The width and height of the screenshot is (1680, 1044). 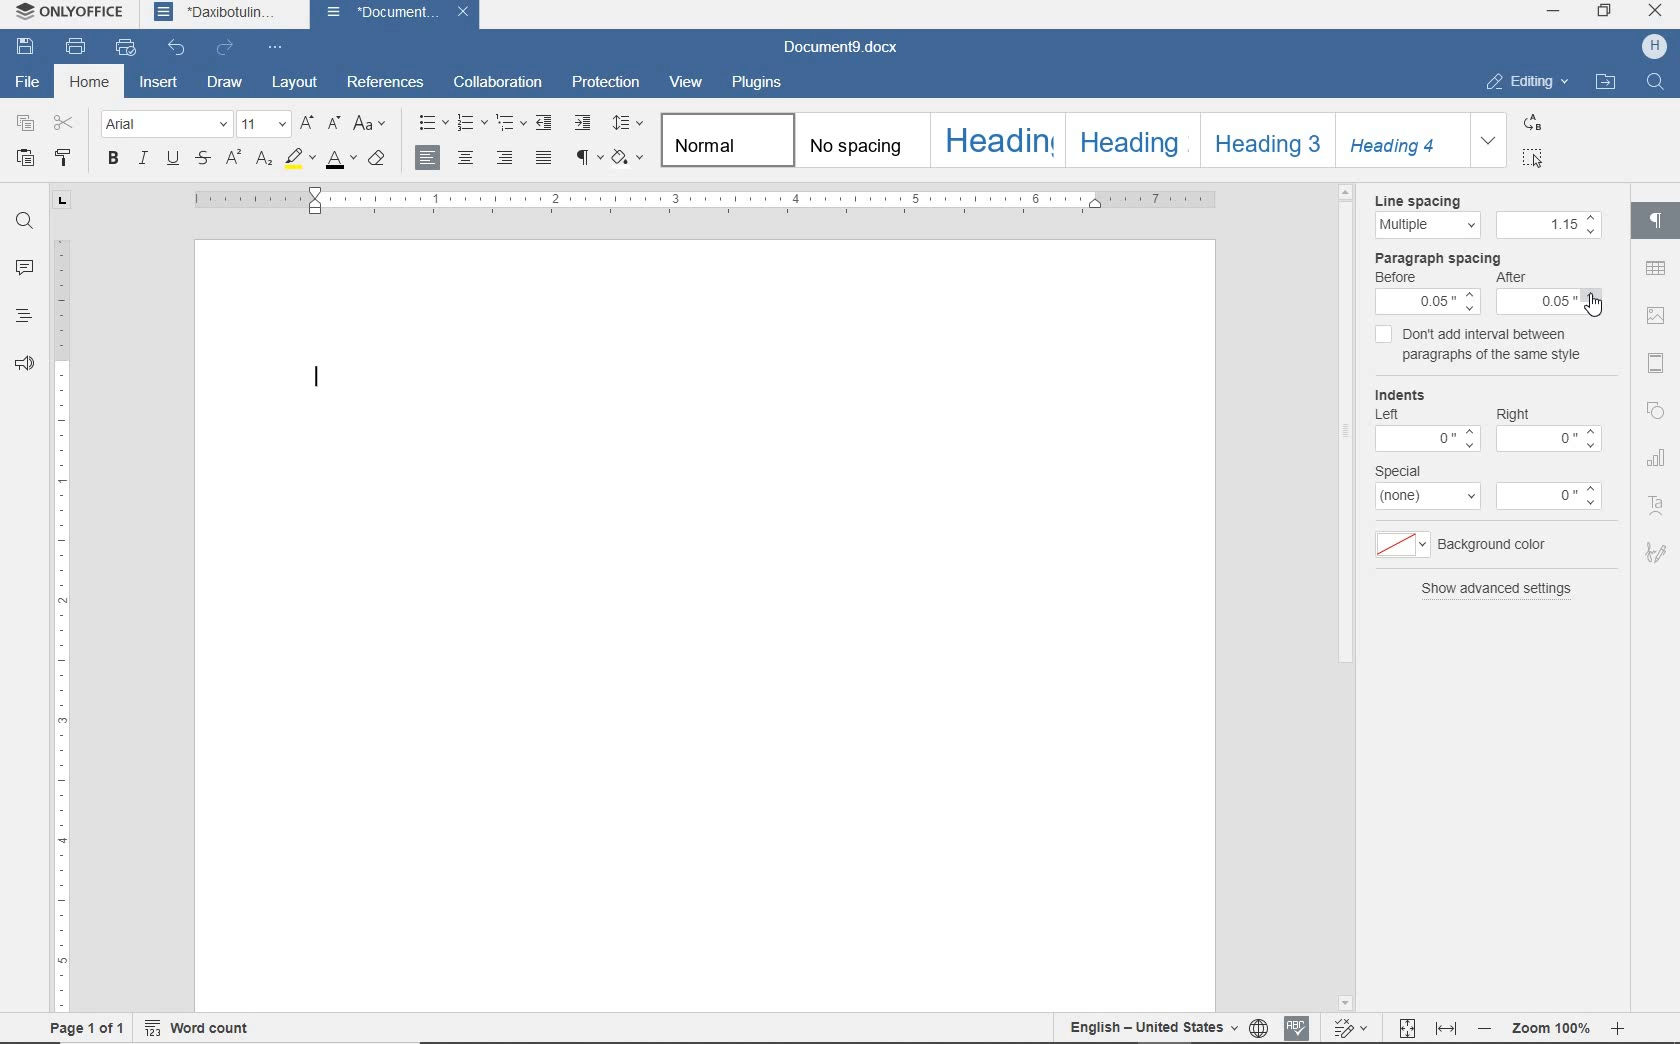 What do you see at coordinates (1657, 86) in the screenshot?
I see `FIND` at bounding box center [1657, 86].